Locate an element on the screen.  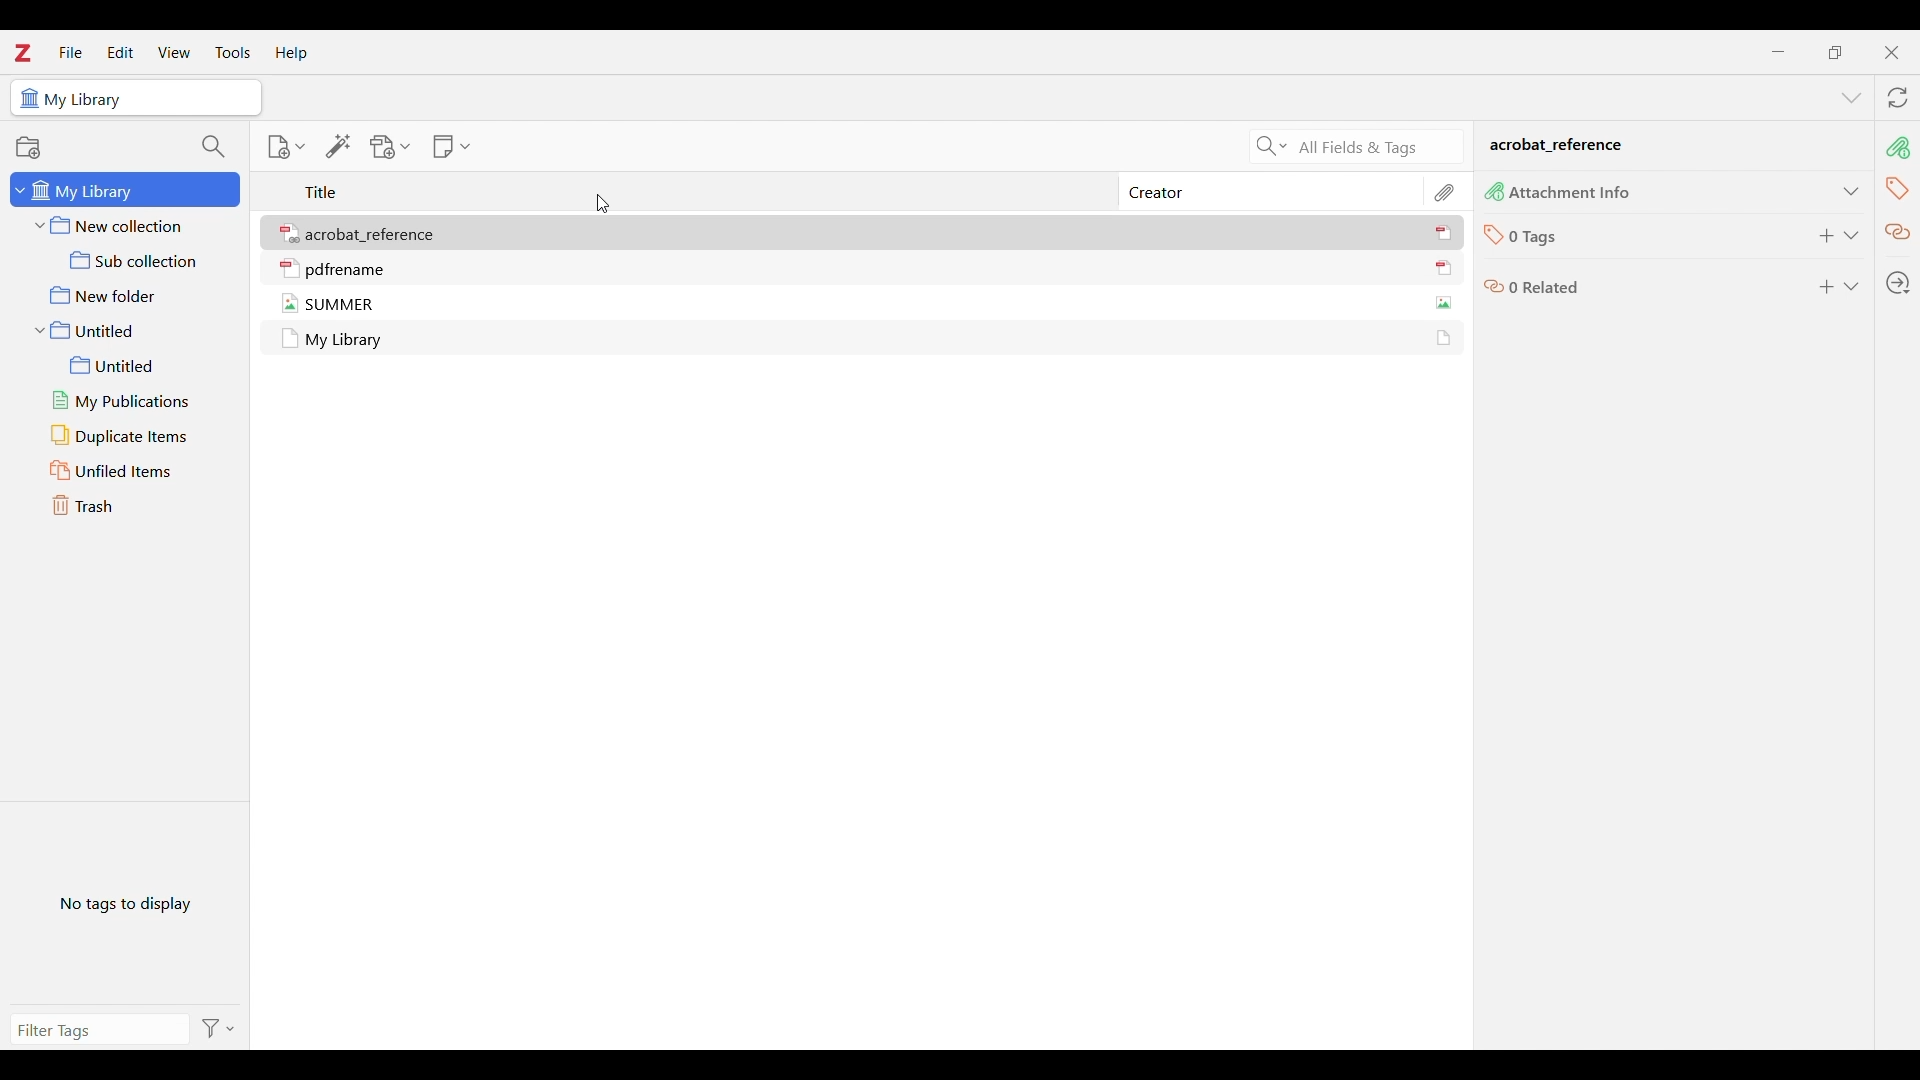
Add new collection is located at coordinates (27, 147).